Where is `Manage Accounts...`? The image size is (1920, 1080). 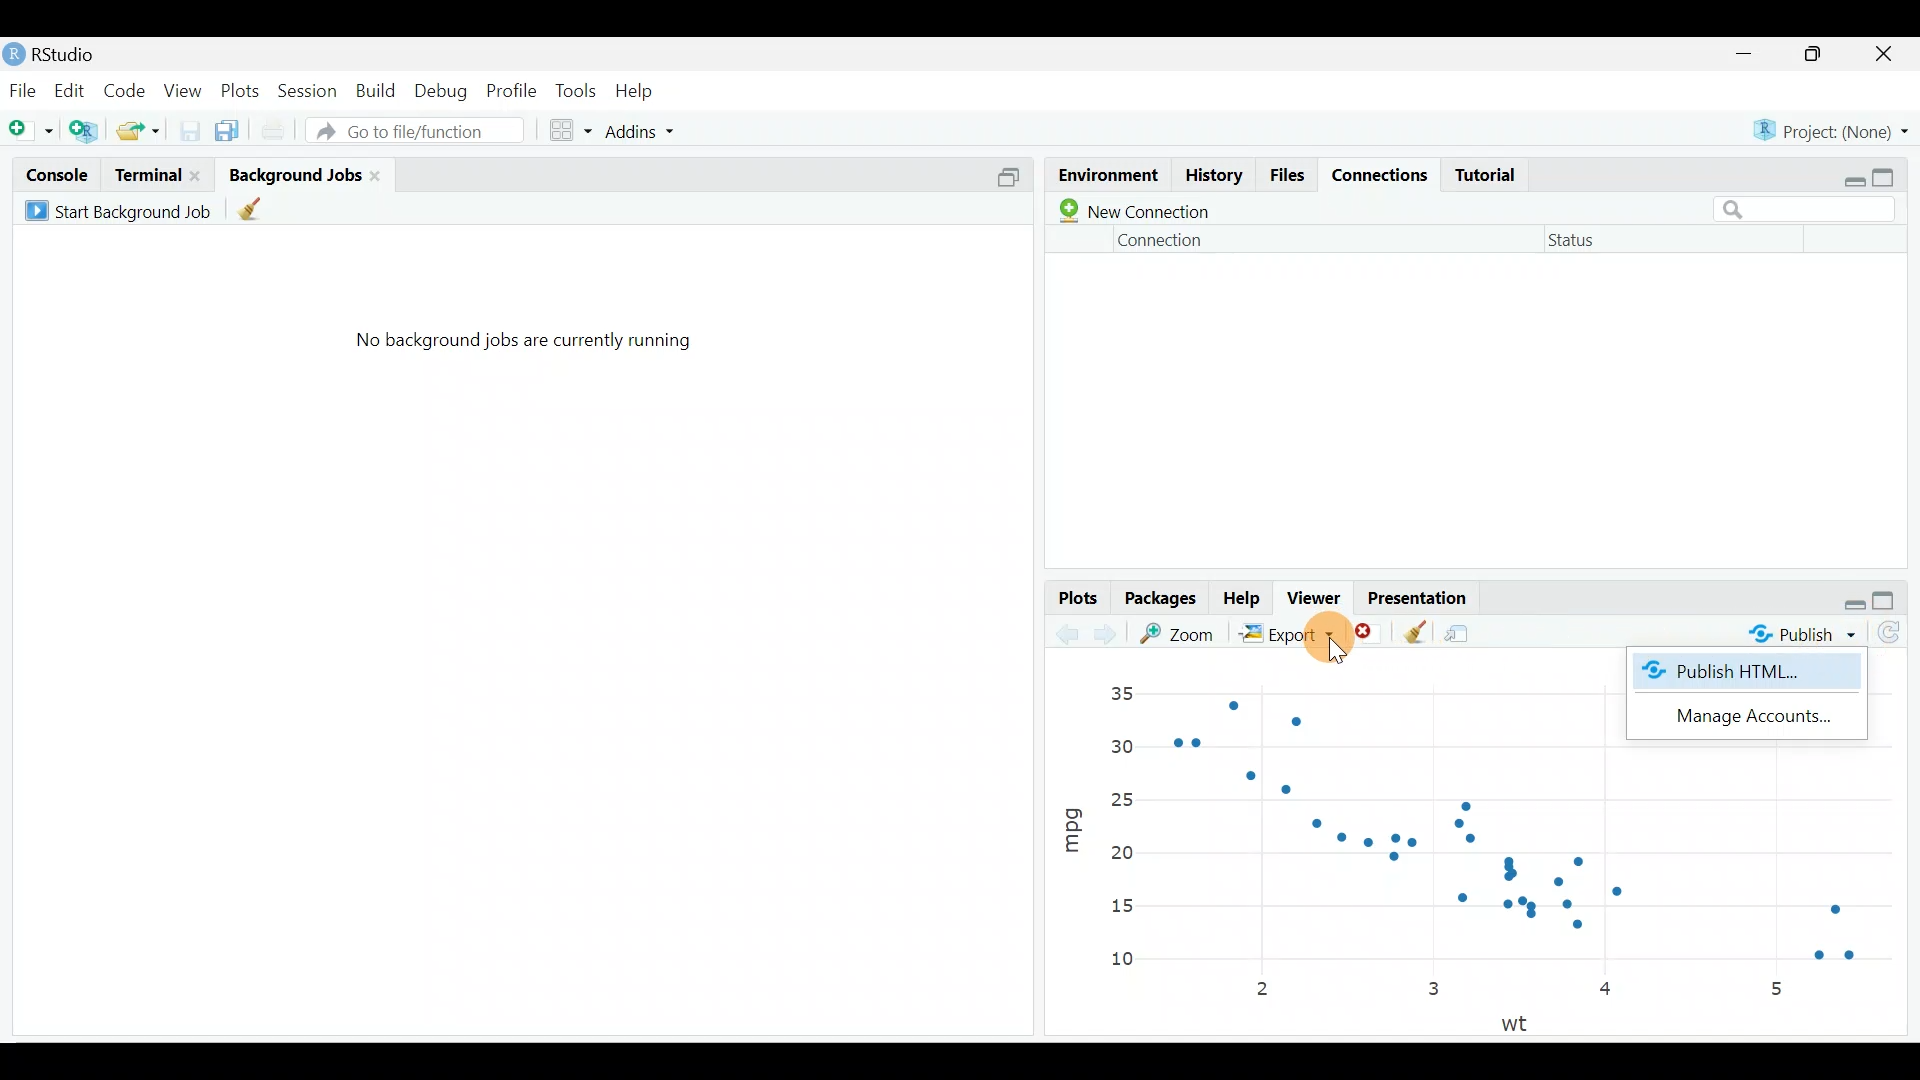 Manage Accounts... is located at coordinates (1740, 721).